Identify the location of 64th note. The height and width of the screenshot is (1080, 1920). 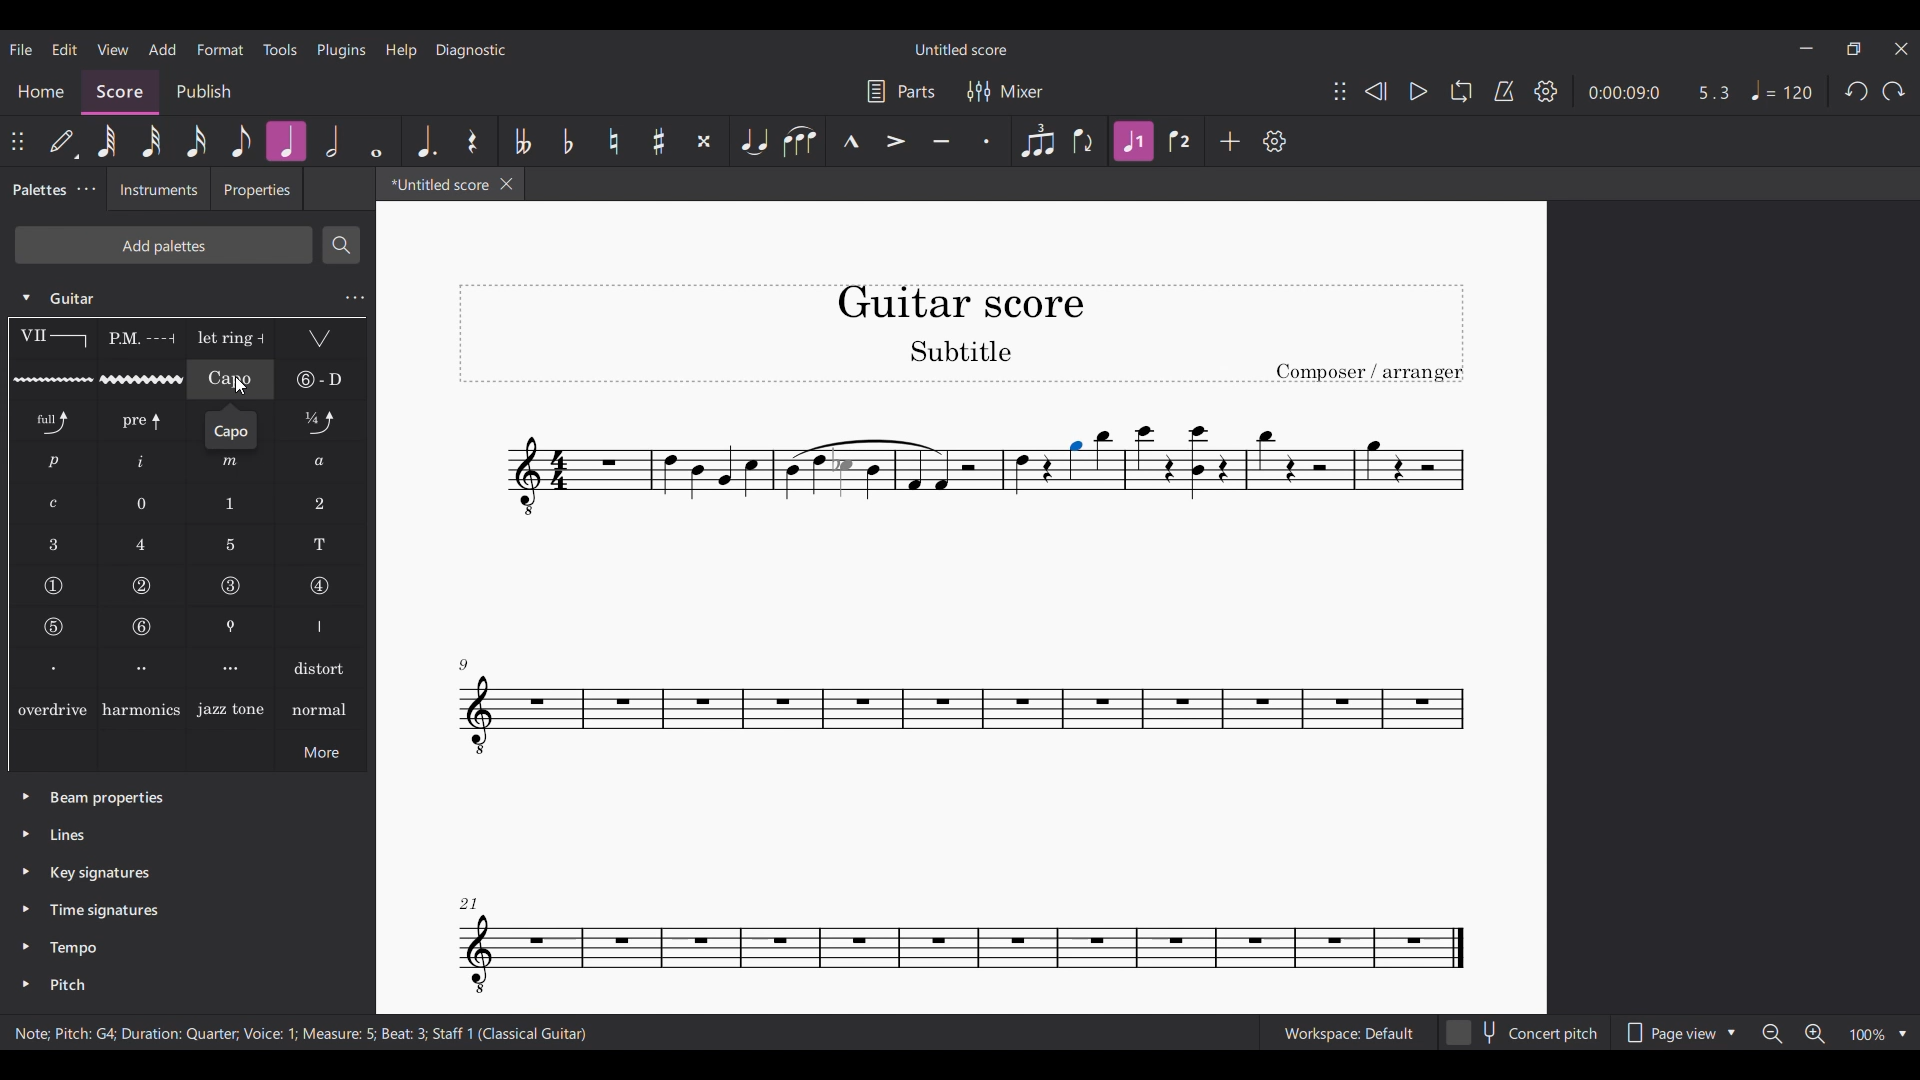
(107, 141).